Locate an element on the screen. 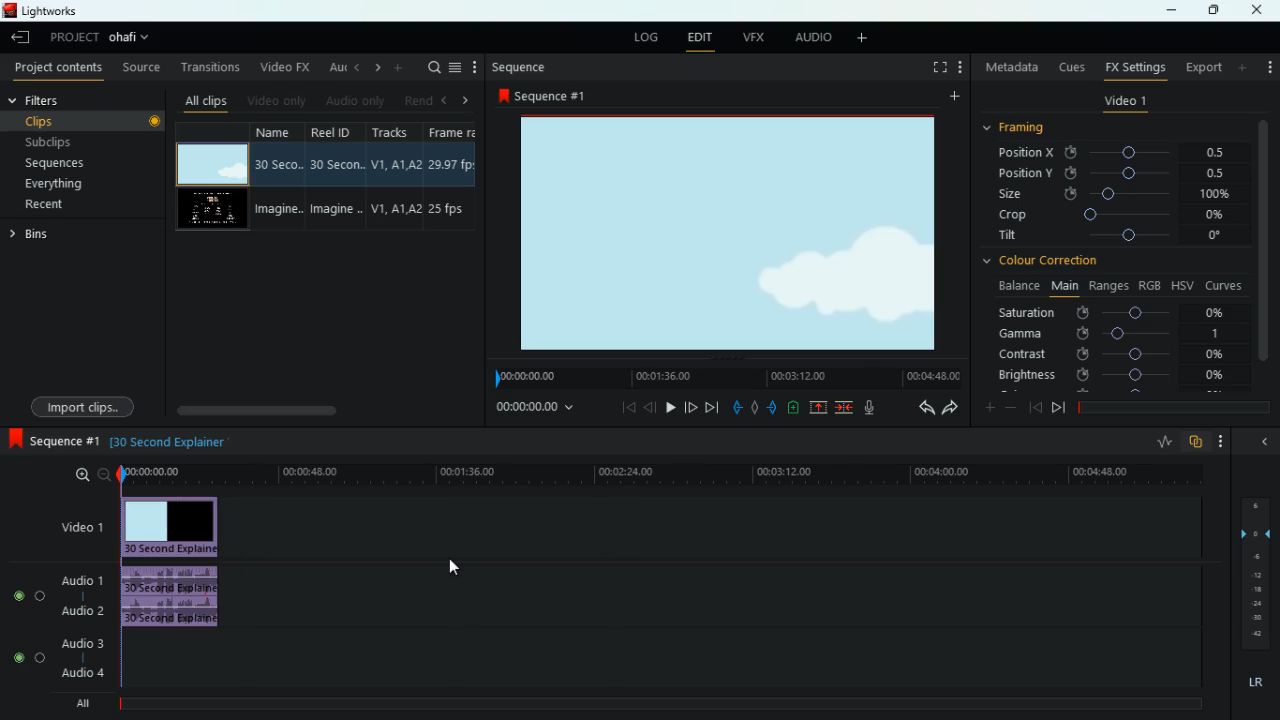 Image resolution: width=1280 pixels, height=720 pixels. bins is located at coordinates (34, 235).